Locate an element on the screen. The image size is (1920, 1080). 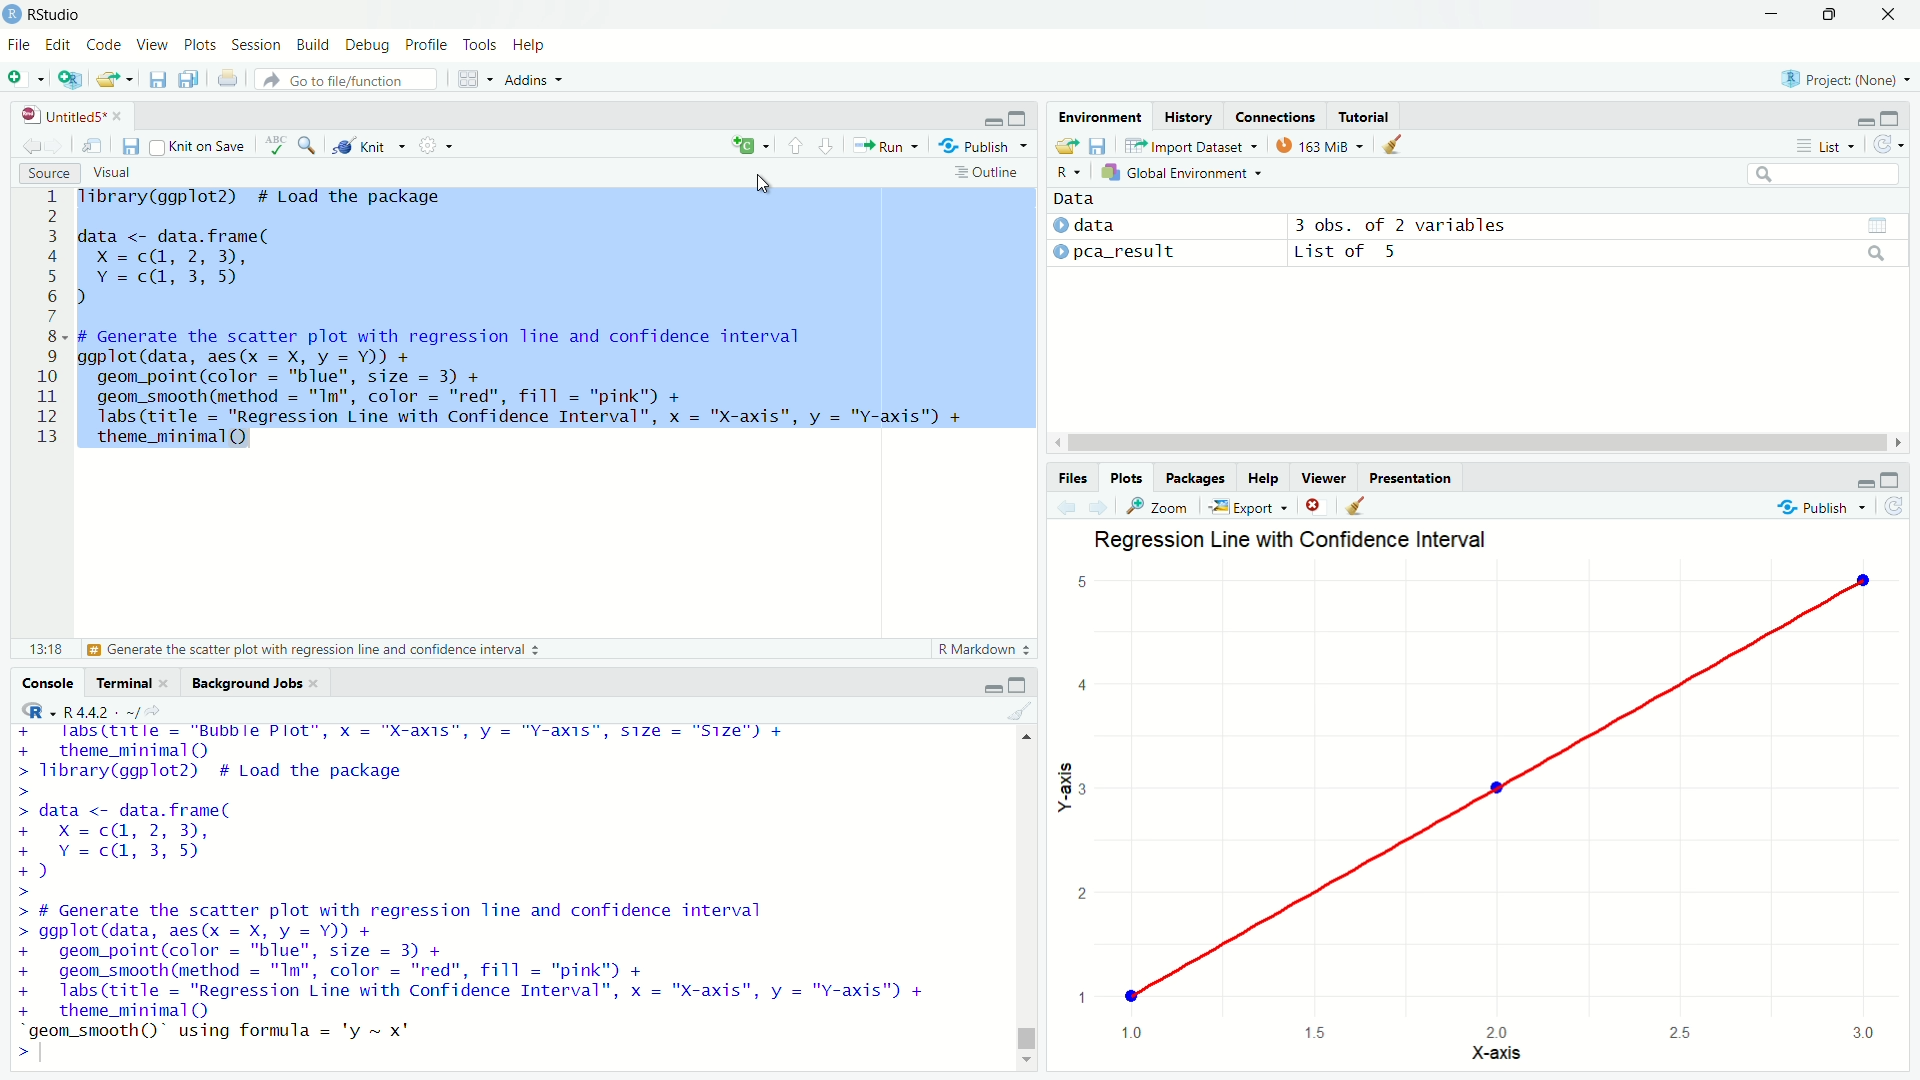
X-axis is located at coordinates (1494, 1052).